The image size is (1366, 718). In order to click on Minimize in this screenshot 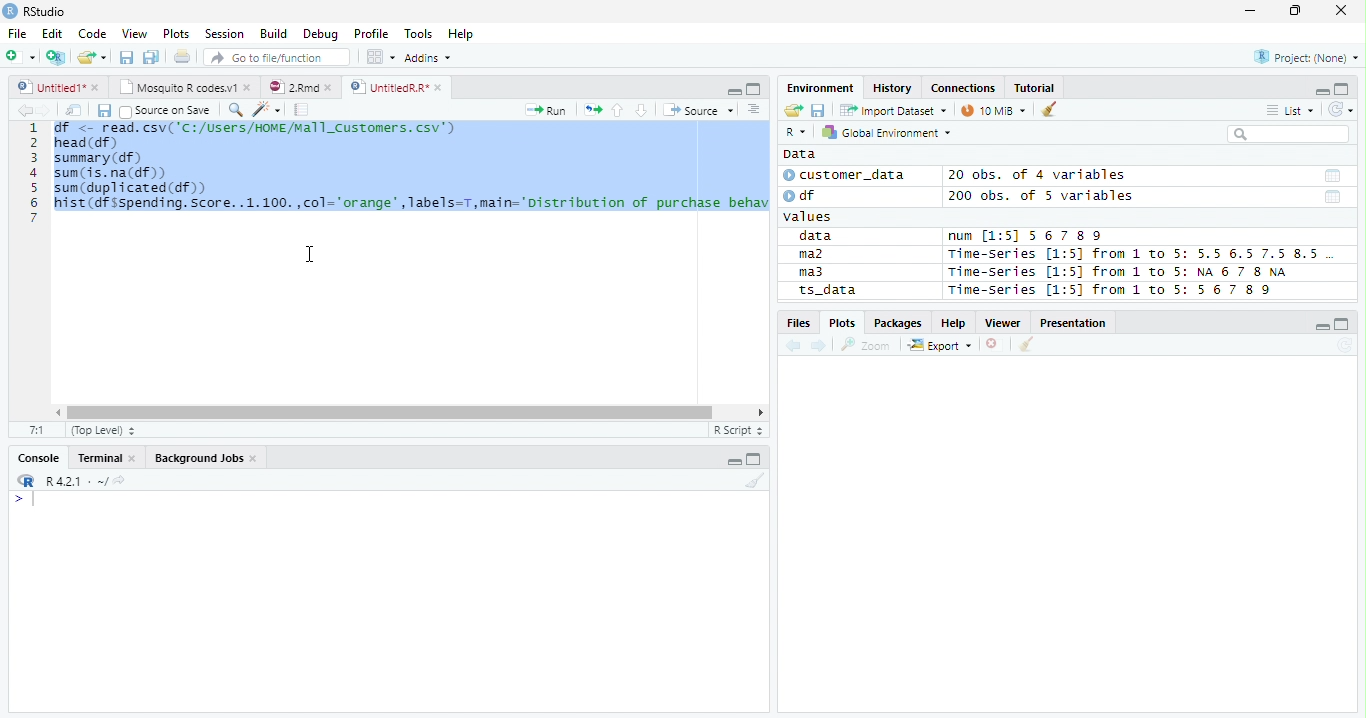, I will do `click(1249, 13)`.